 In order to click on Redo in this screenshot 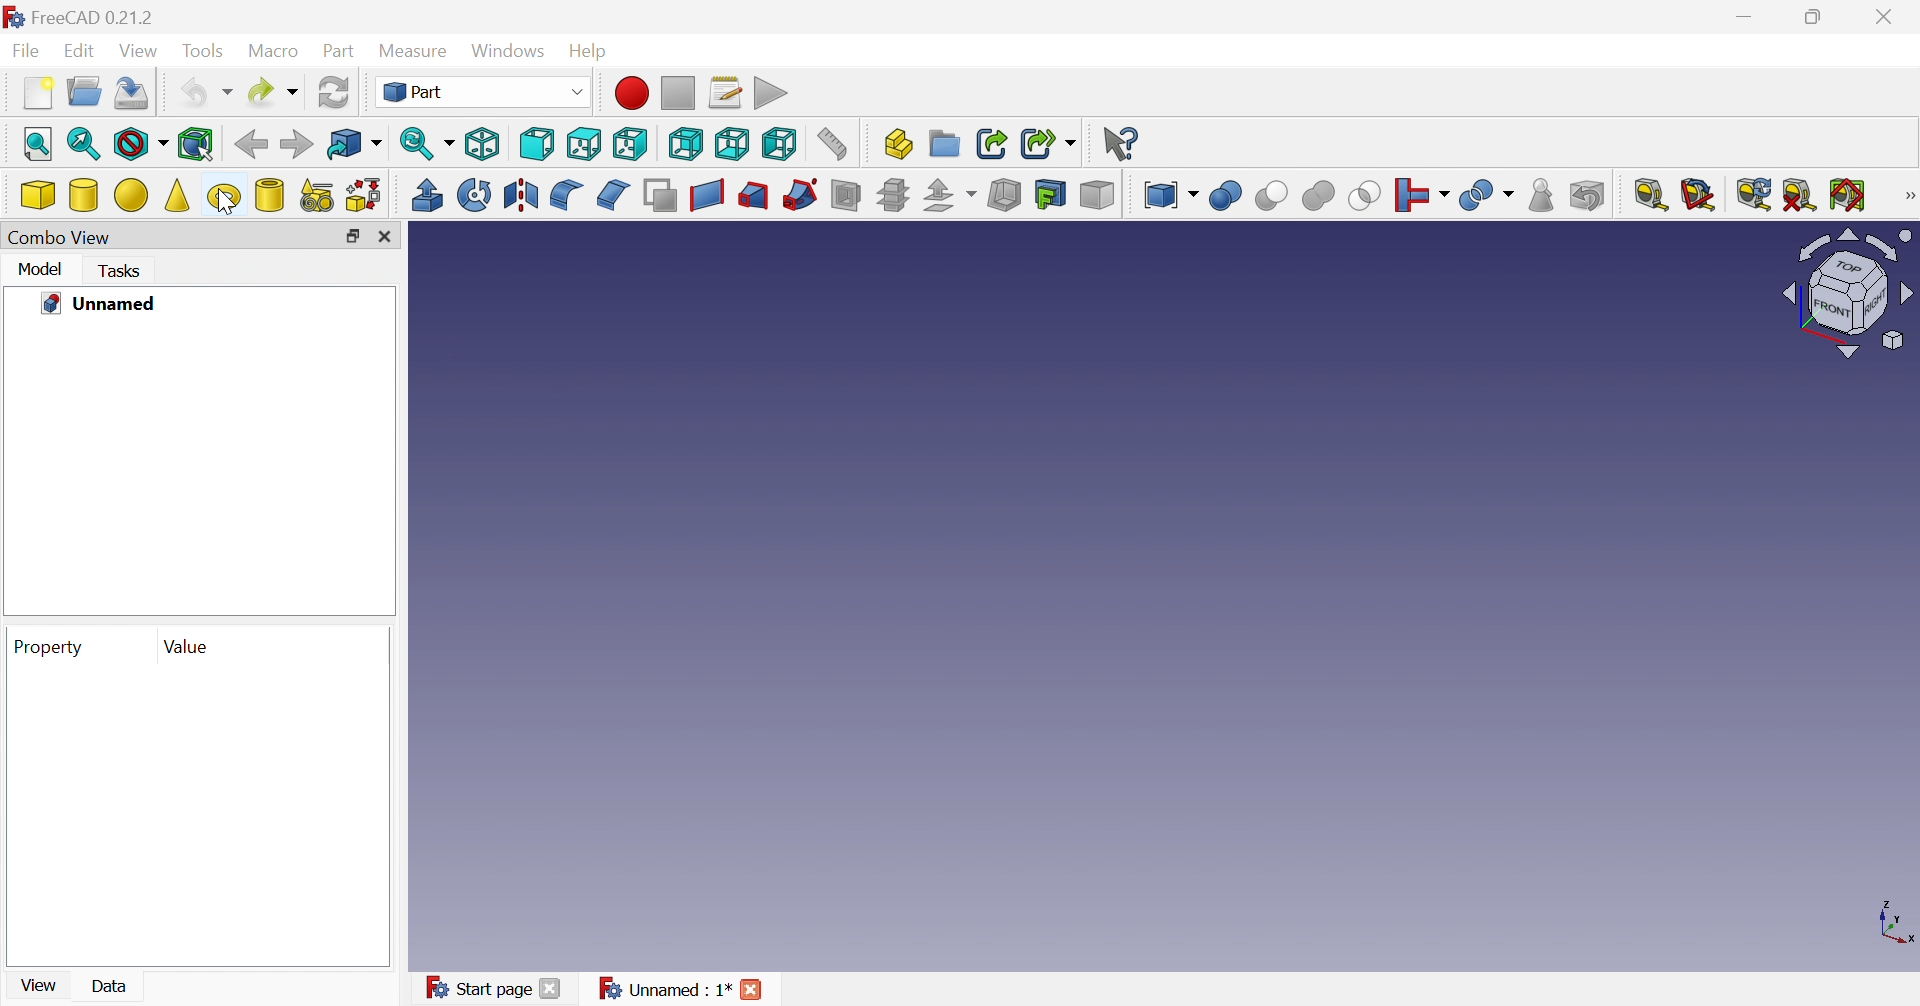, I will do `click(274, 90)`.